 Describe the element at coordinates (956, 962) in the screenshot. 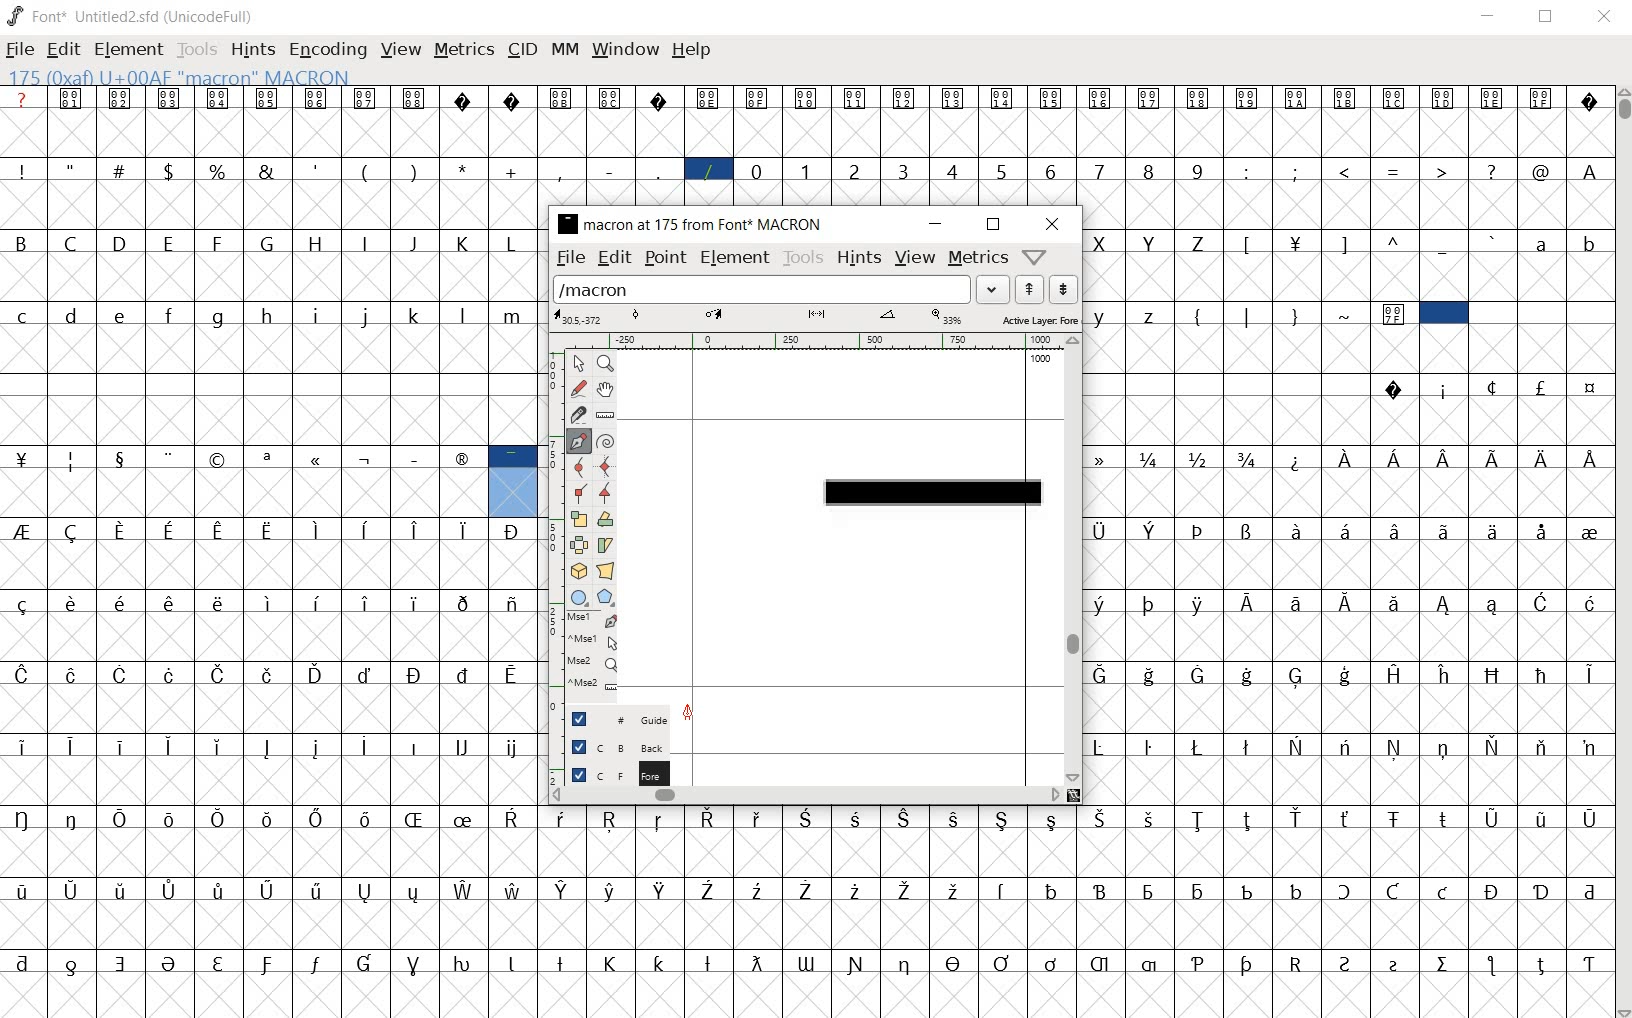

I see `Symbol` at that location.